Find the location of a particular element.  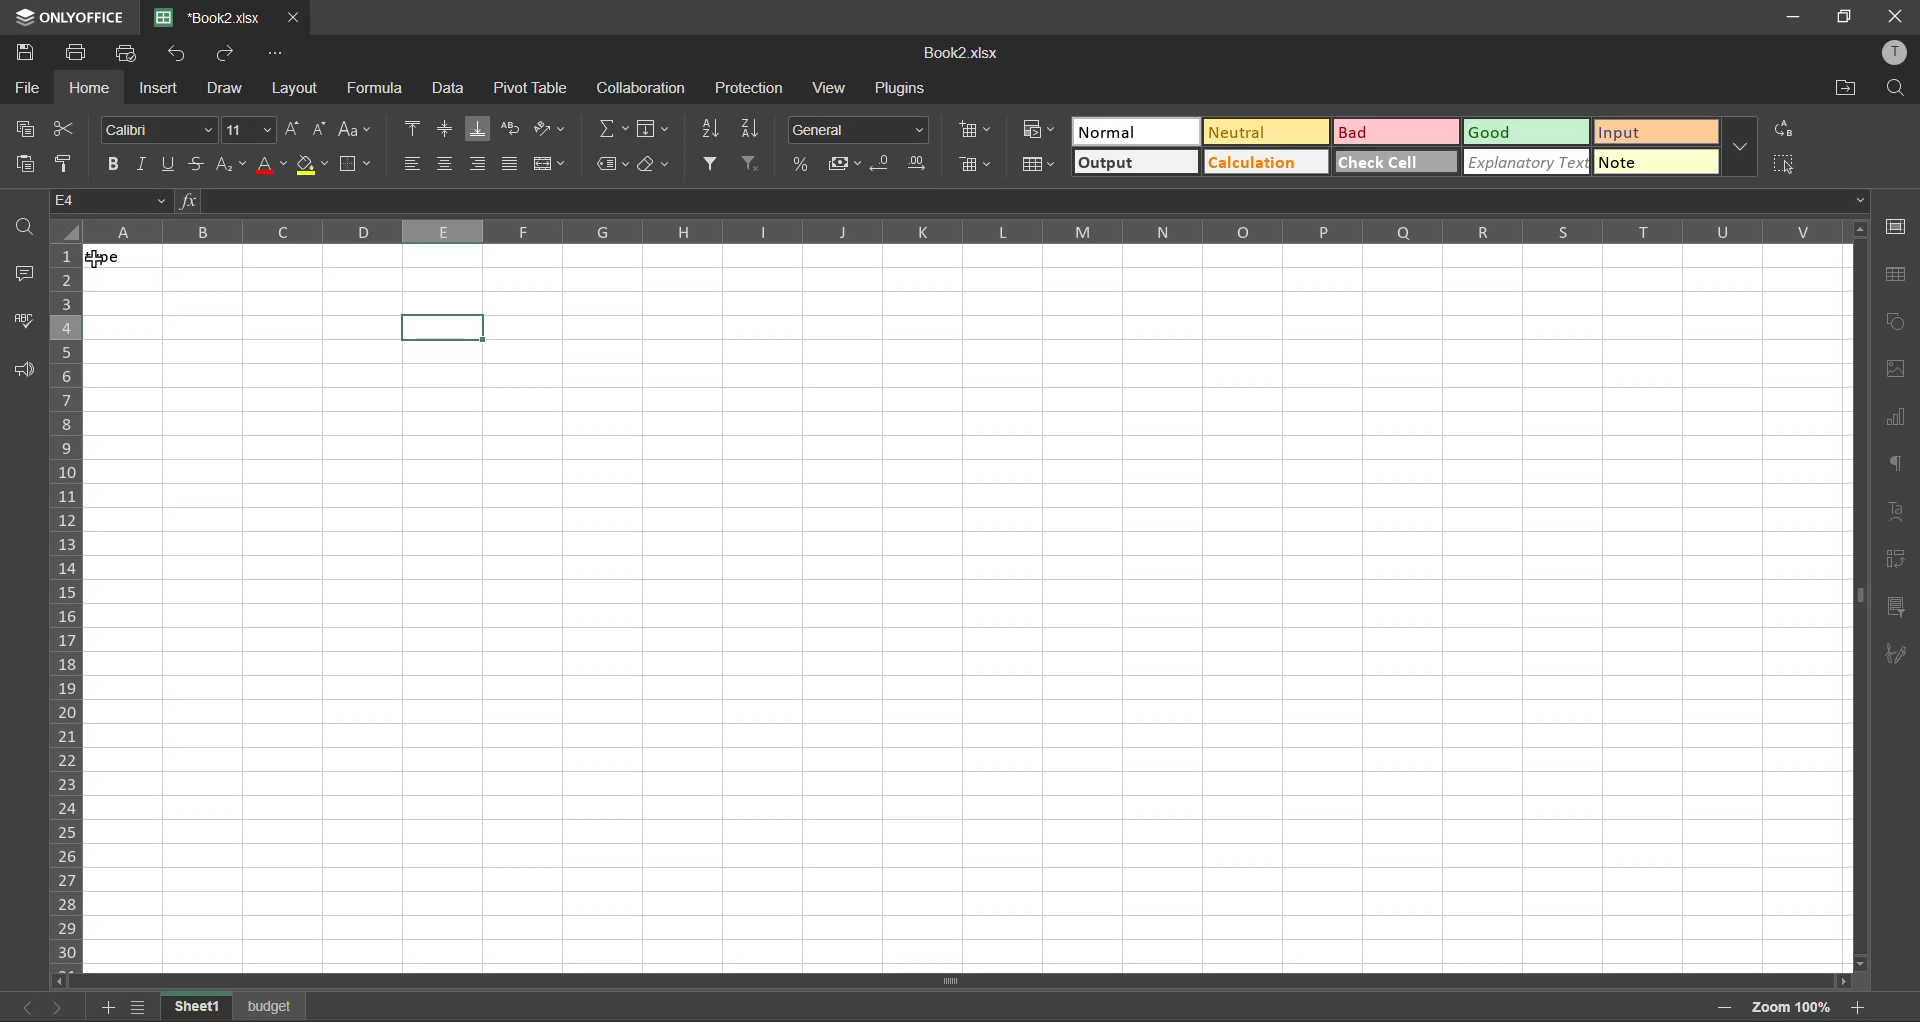

undo is located at coordinates (178, 55).